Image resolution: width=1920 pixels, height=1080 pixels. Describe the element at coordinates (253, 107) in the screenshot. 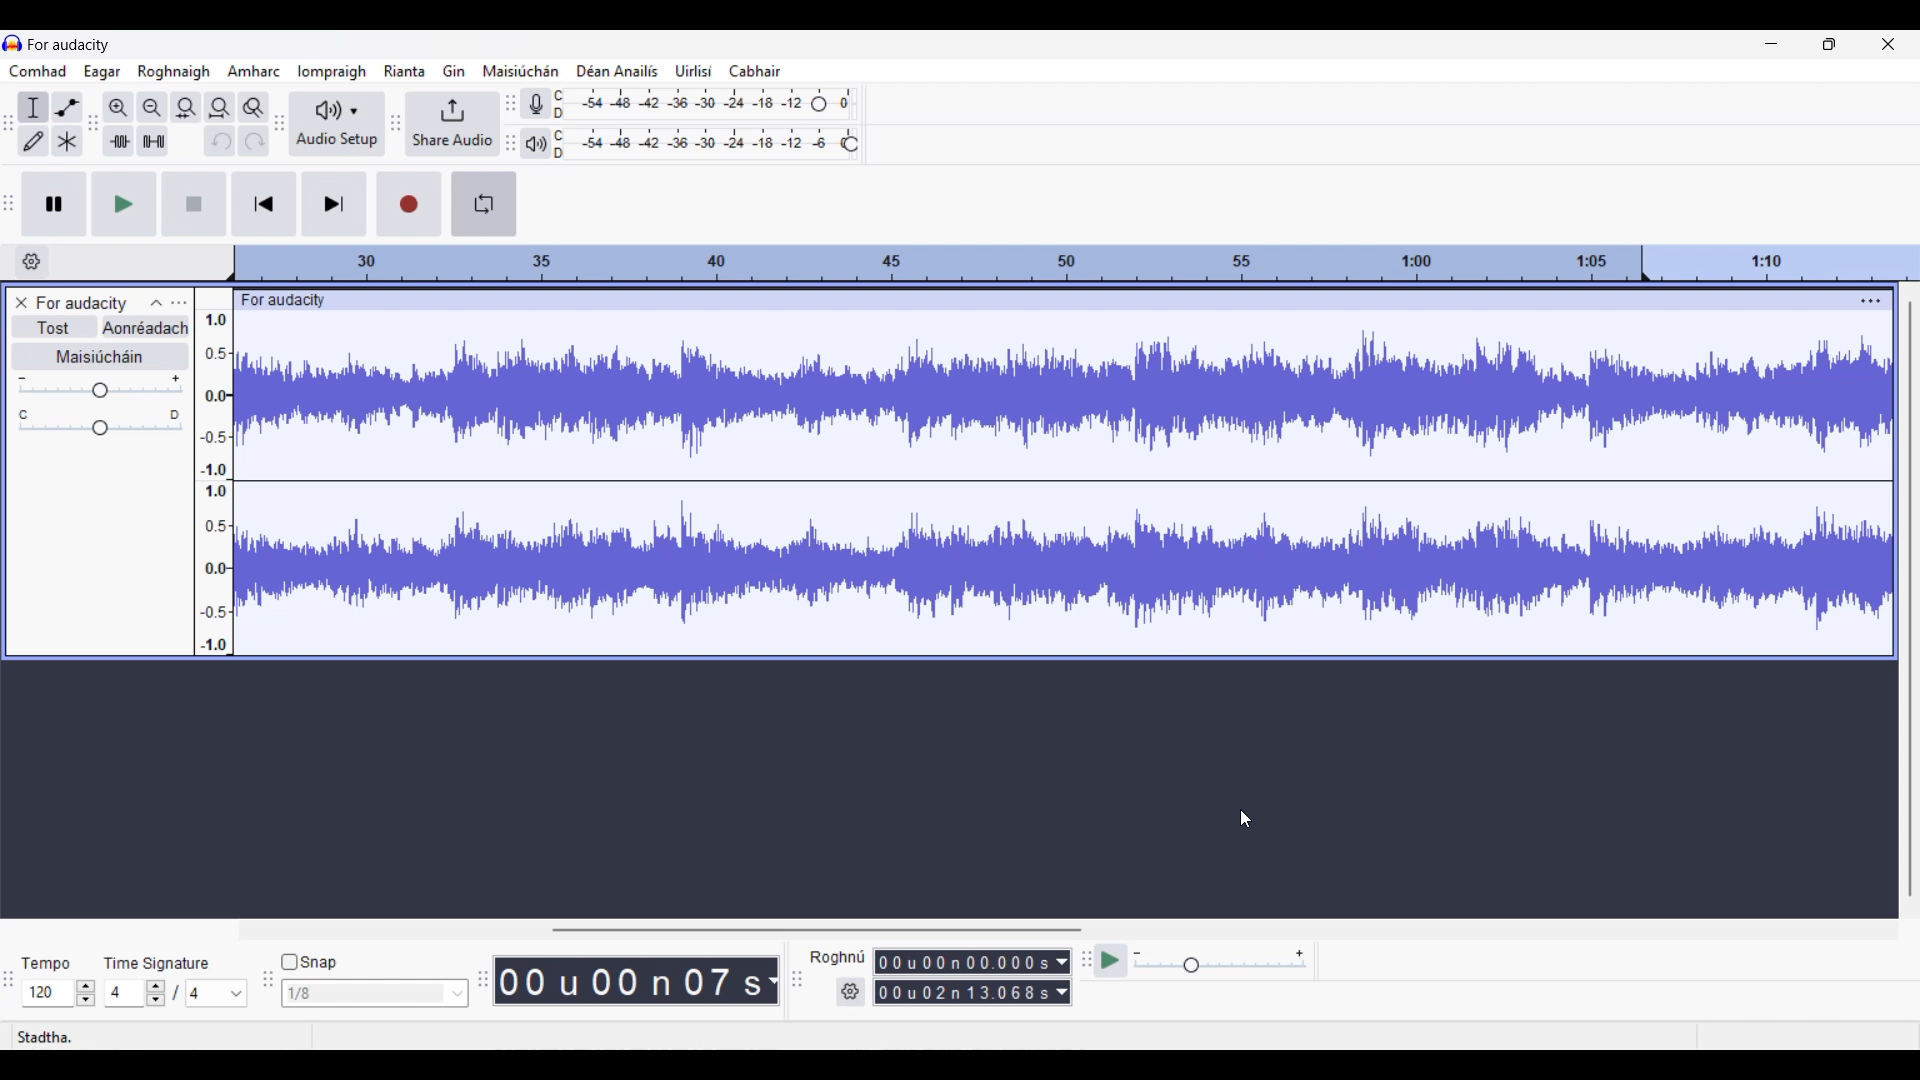

I see `Zoom toggle` at that location.